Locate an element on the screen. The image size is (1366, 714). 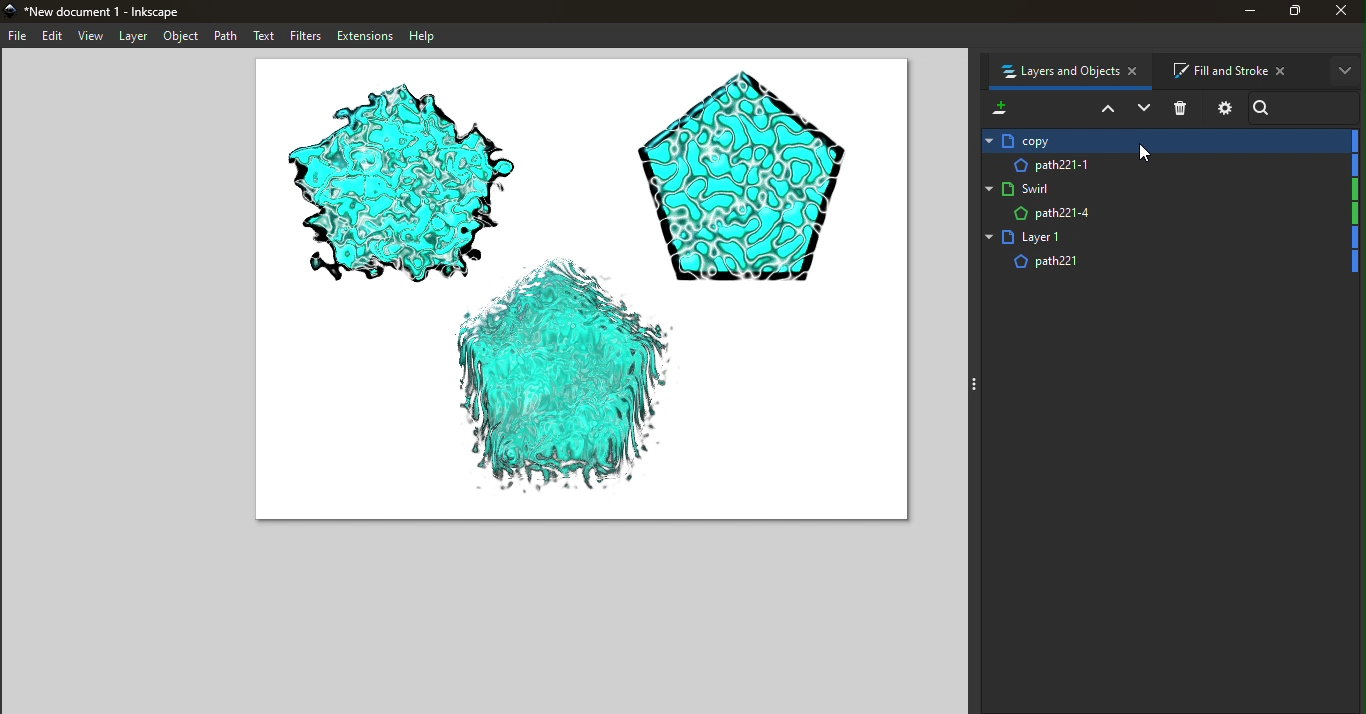
Layer is located at coordinates (1174, 140).